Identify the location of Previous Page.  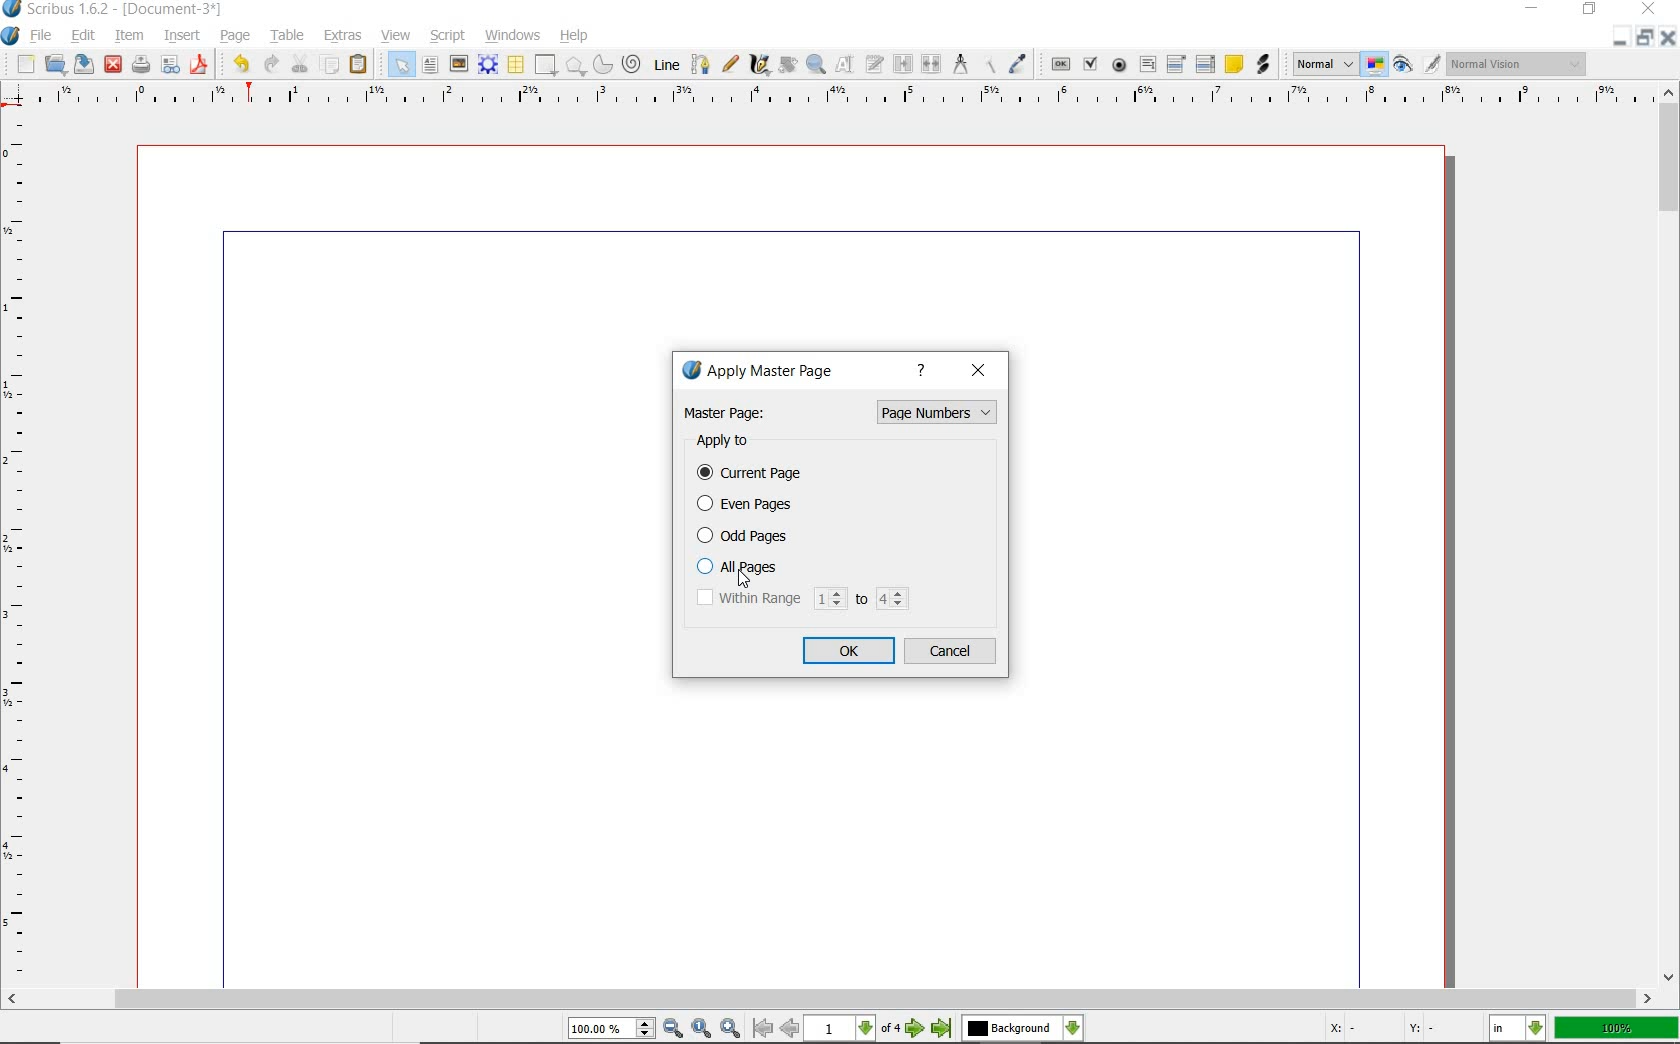
(790, 1030).